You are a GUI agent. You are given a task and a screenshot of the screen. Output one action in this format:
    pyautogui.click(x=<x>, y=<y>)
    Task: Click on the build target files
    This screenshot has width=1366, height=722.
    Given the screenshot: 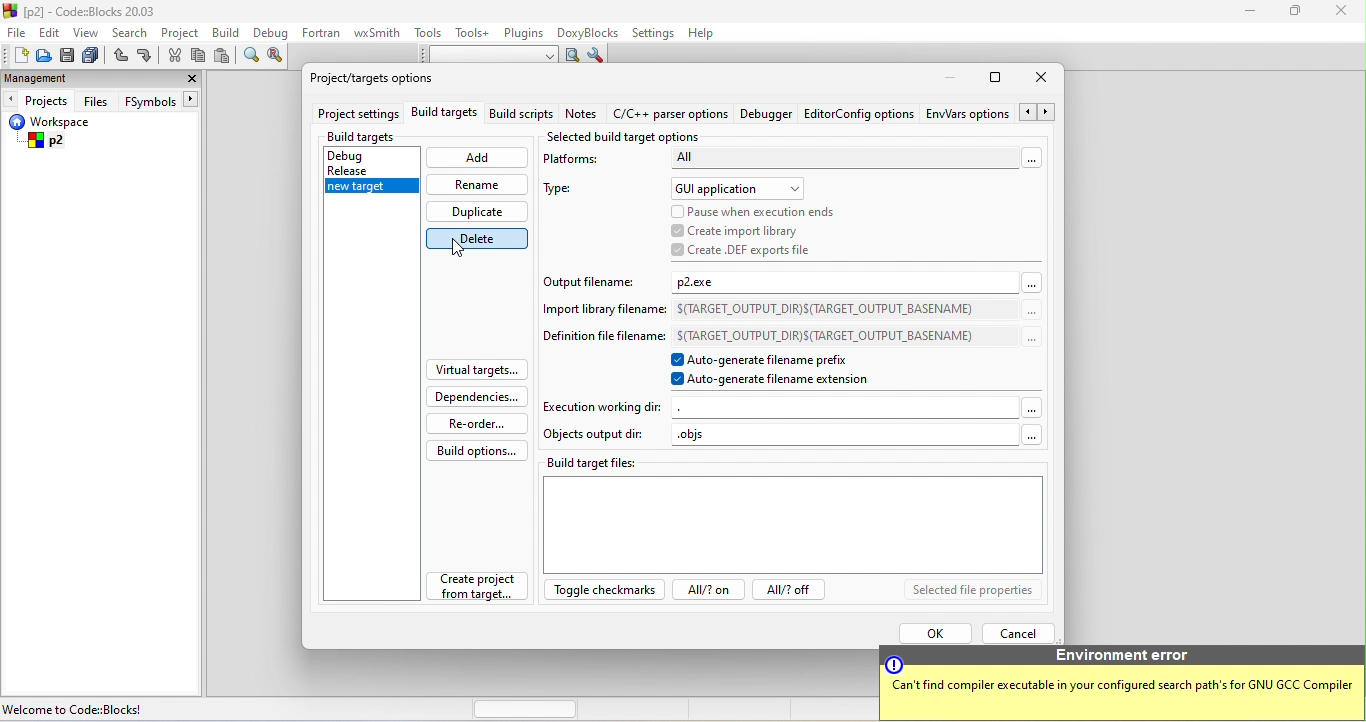 What is the action you would take?
    pyautogui.click(x=795, y=513)
    